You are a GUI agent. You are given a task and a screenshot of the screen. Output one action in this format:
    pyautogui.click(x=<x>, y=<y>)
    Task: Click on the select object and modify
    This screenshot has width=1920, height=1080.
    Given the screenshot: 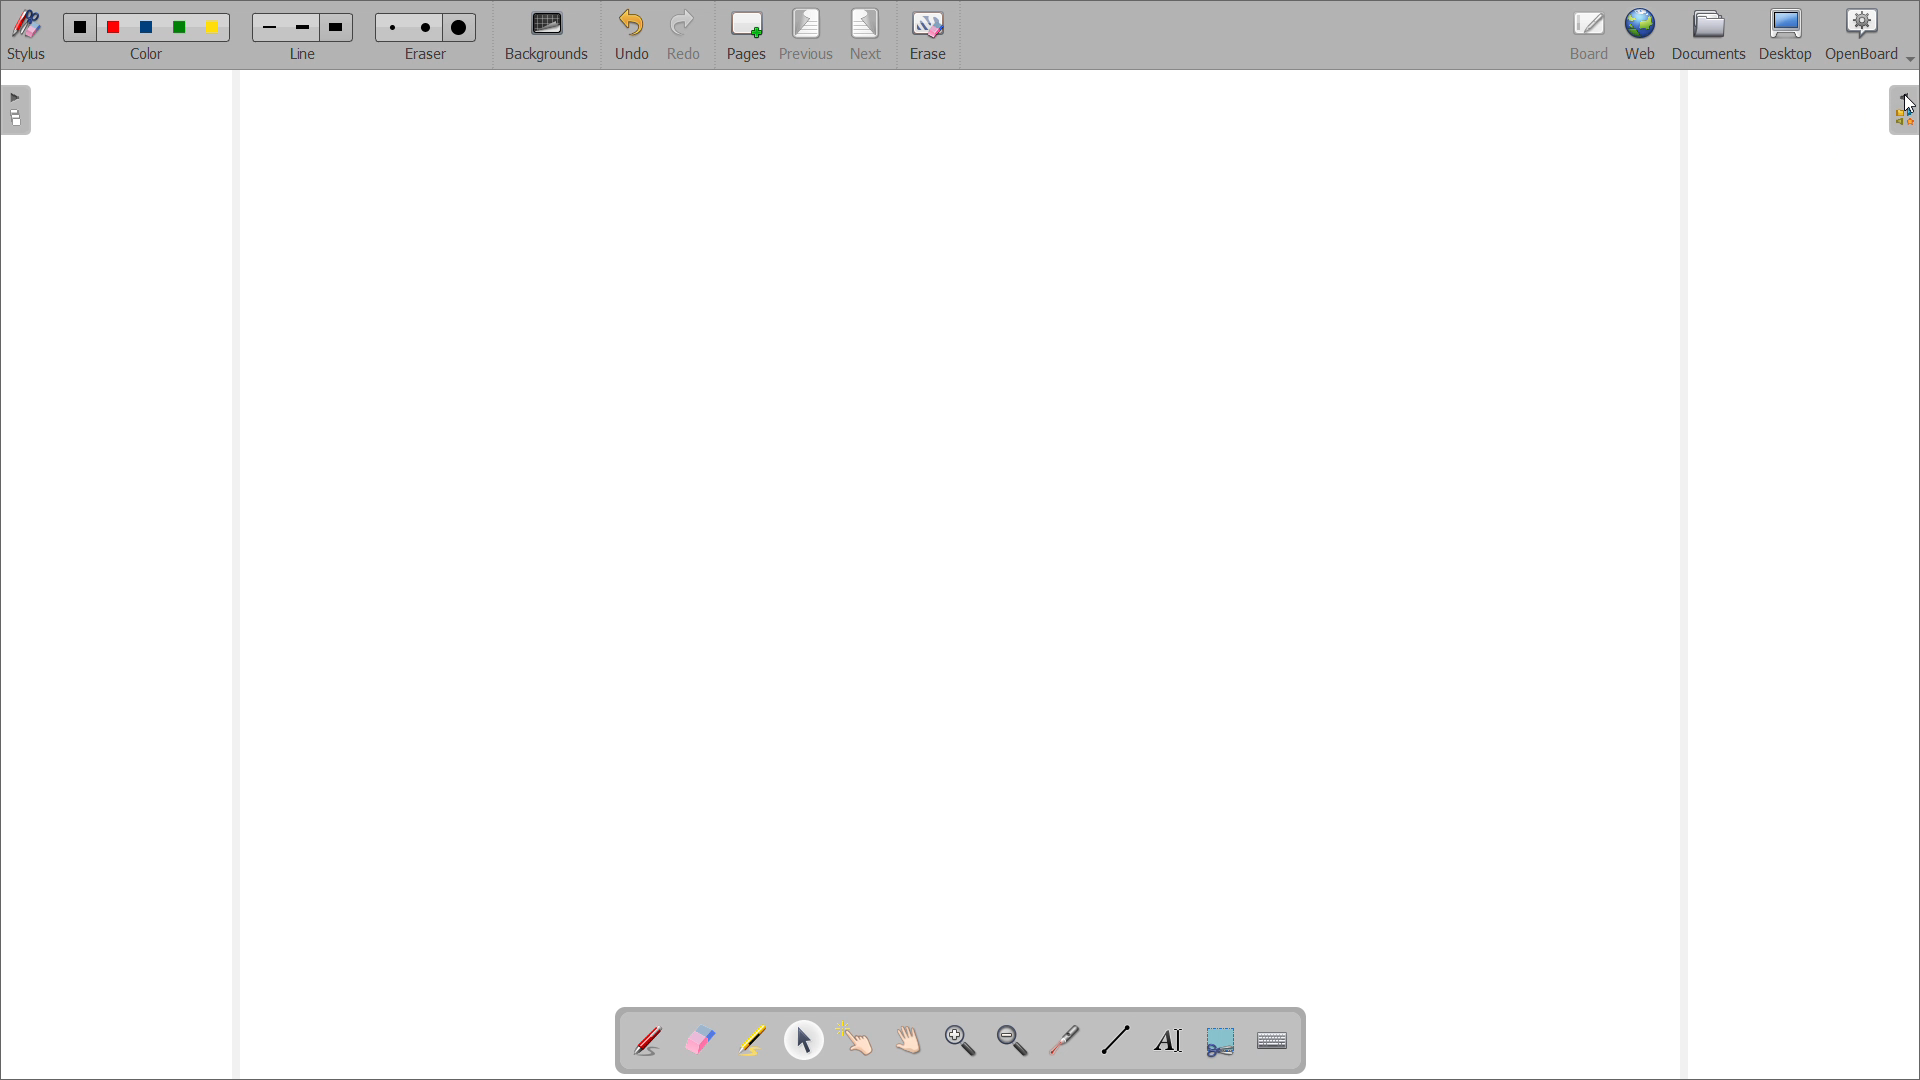 What is the action you would take?
    pyautogui.click(x=804, y=1039)
    